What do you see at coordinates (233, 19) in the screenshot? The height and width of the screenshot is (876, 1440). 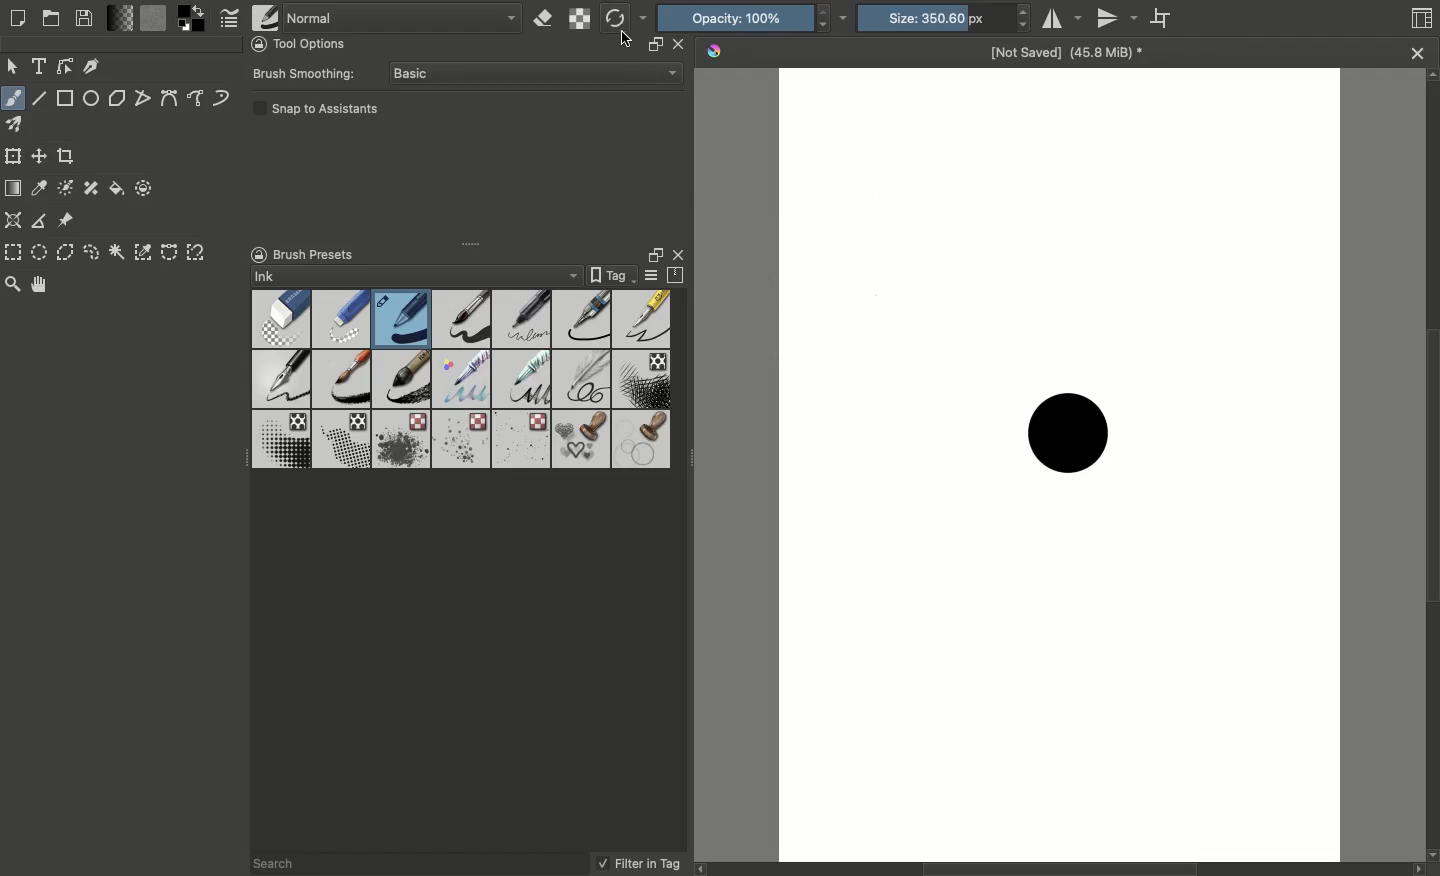 I see `Edit brush settings` at bounding box center [233, 19].